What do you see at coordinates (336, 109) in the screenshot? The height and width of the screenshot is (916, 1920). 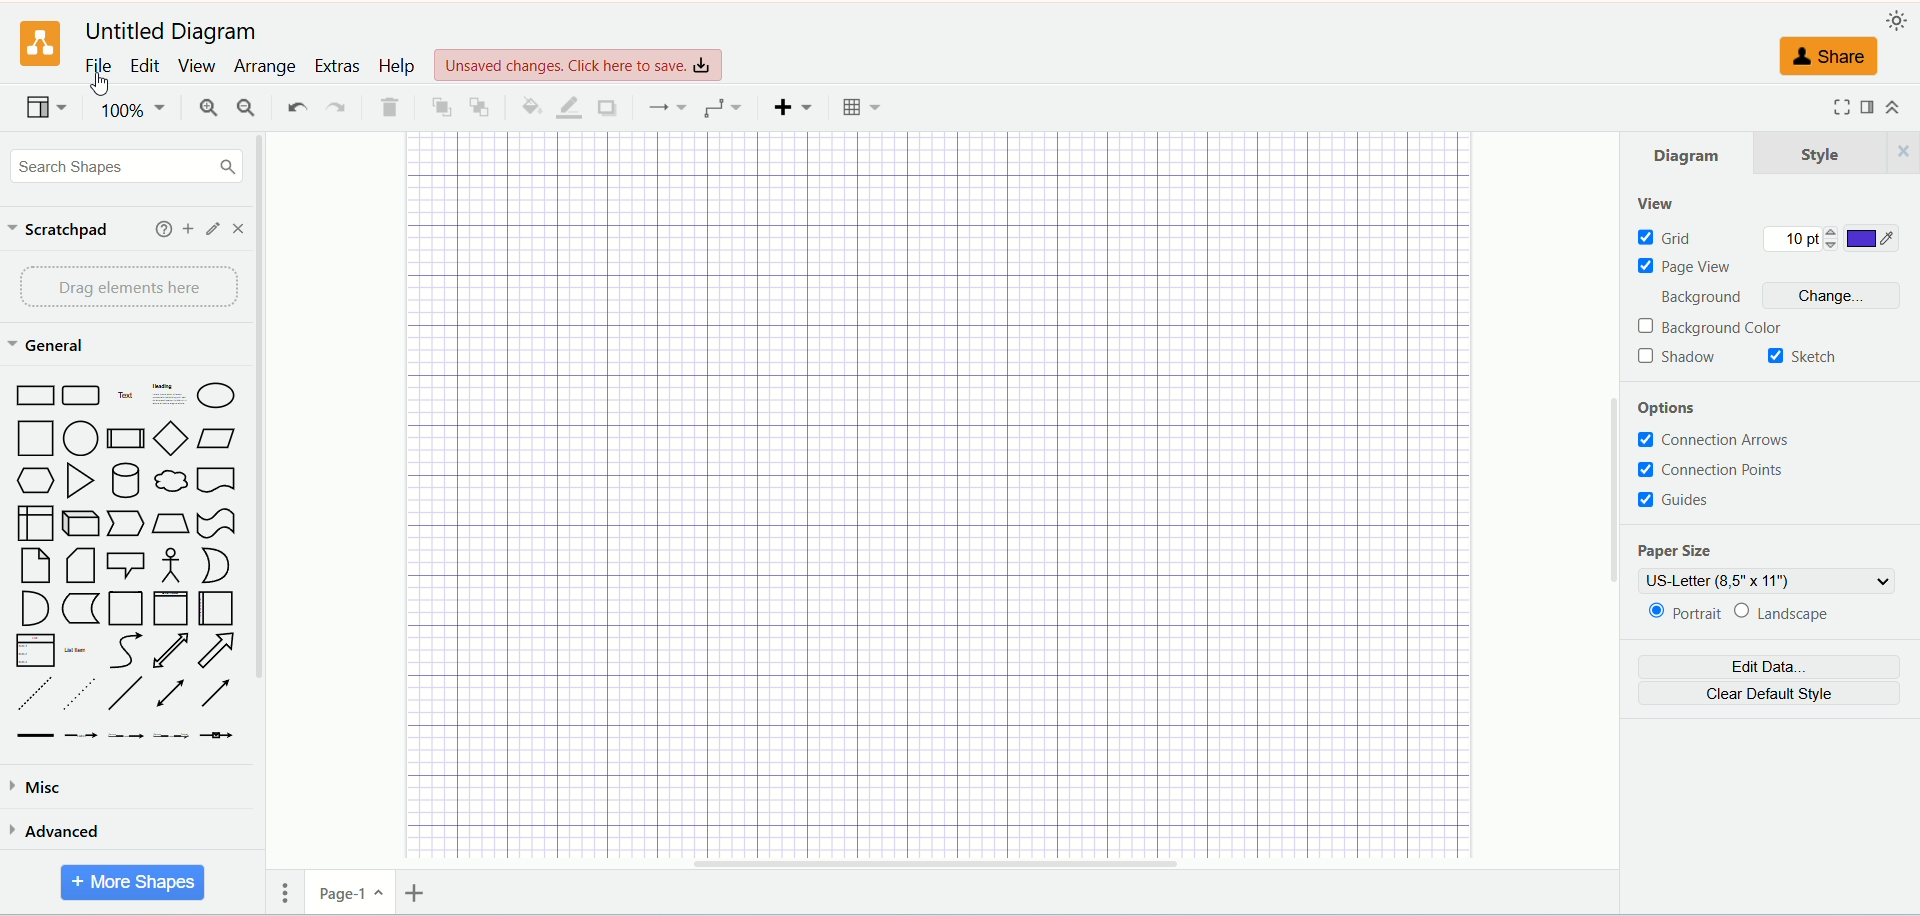 I see `redo` at bounding box center [336, 109].